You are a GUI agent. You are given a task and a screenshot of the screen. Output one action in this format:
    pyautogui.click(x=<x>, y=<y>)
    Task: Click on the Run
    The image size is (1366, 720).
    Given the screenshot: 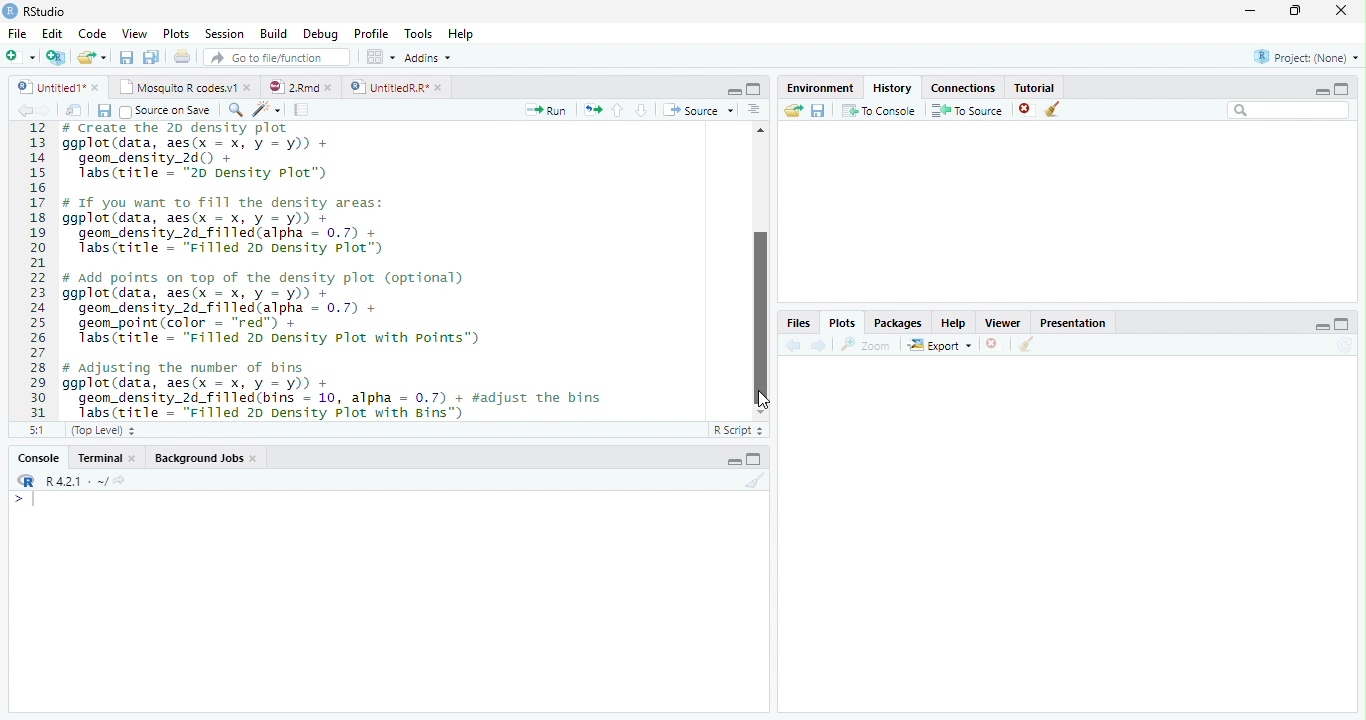 What is the action you would take?
    pyautogui.click(x=543, y=111)
    